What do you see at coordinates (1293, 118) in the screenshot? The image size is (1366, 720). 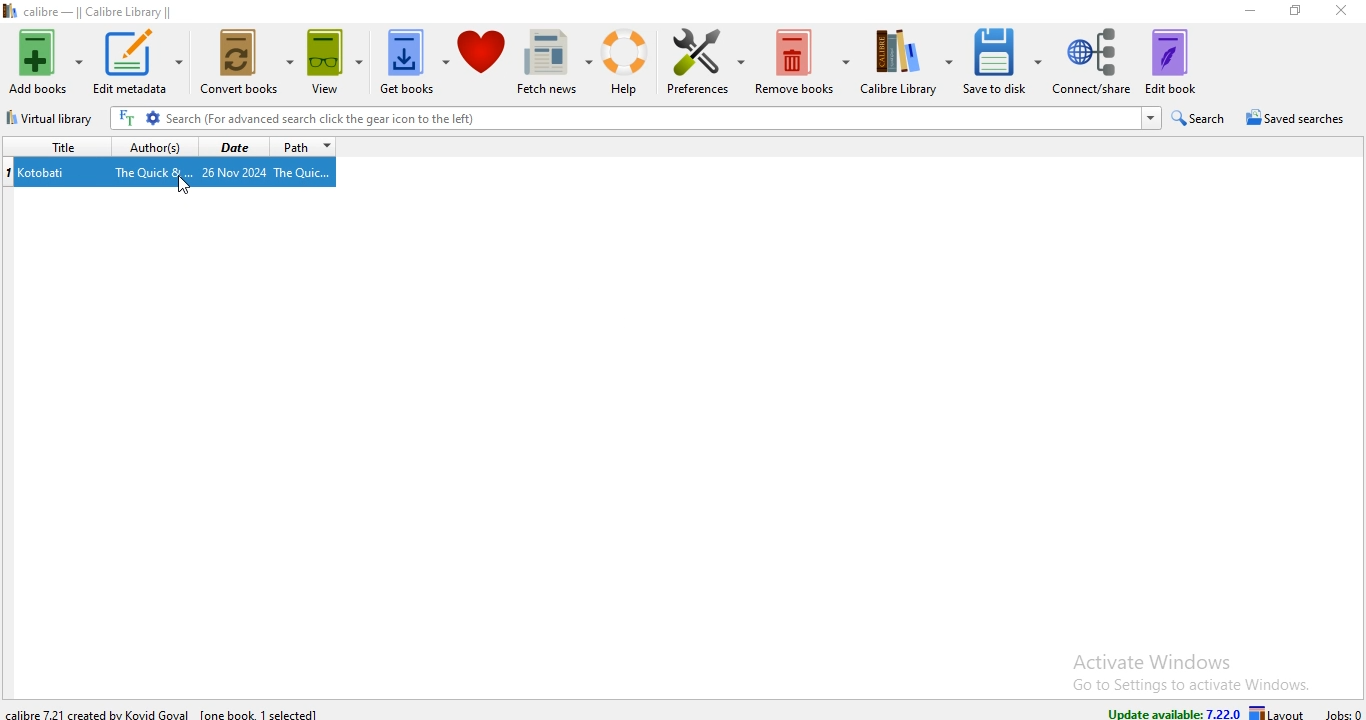 I see ` saved searches` at bounding box center [1293, 118].